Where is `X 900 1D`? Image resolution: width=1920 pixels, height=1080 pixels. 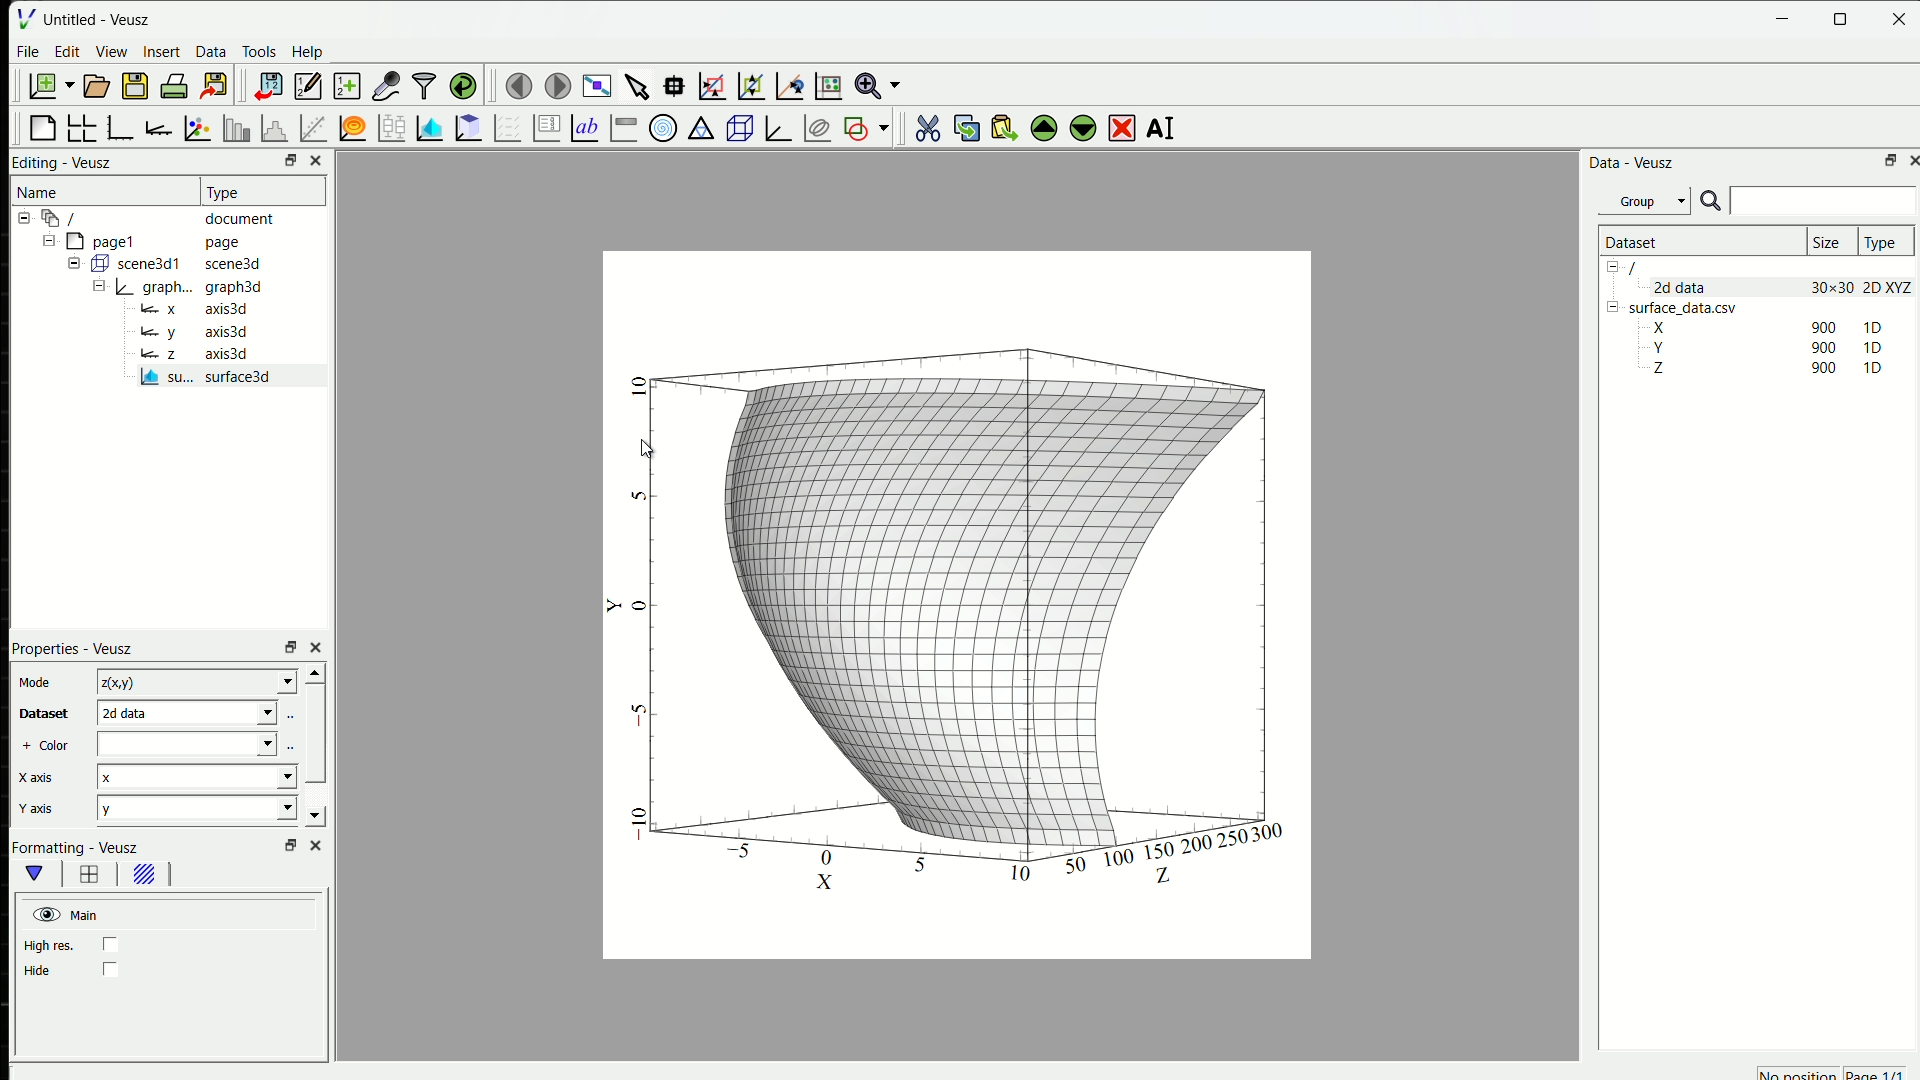
X 900 1D is located at coordinates (1761, 327).